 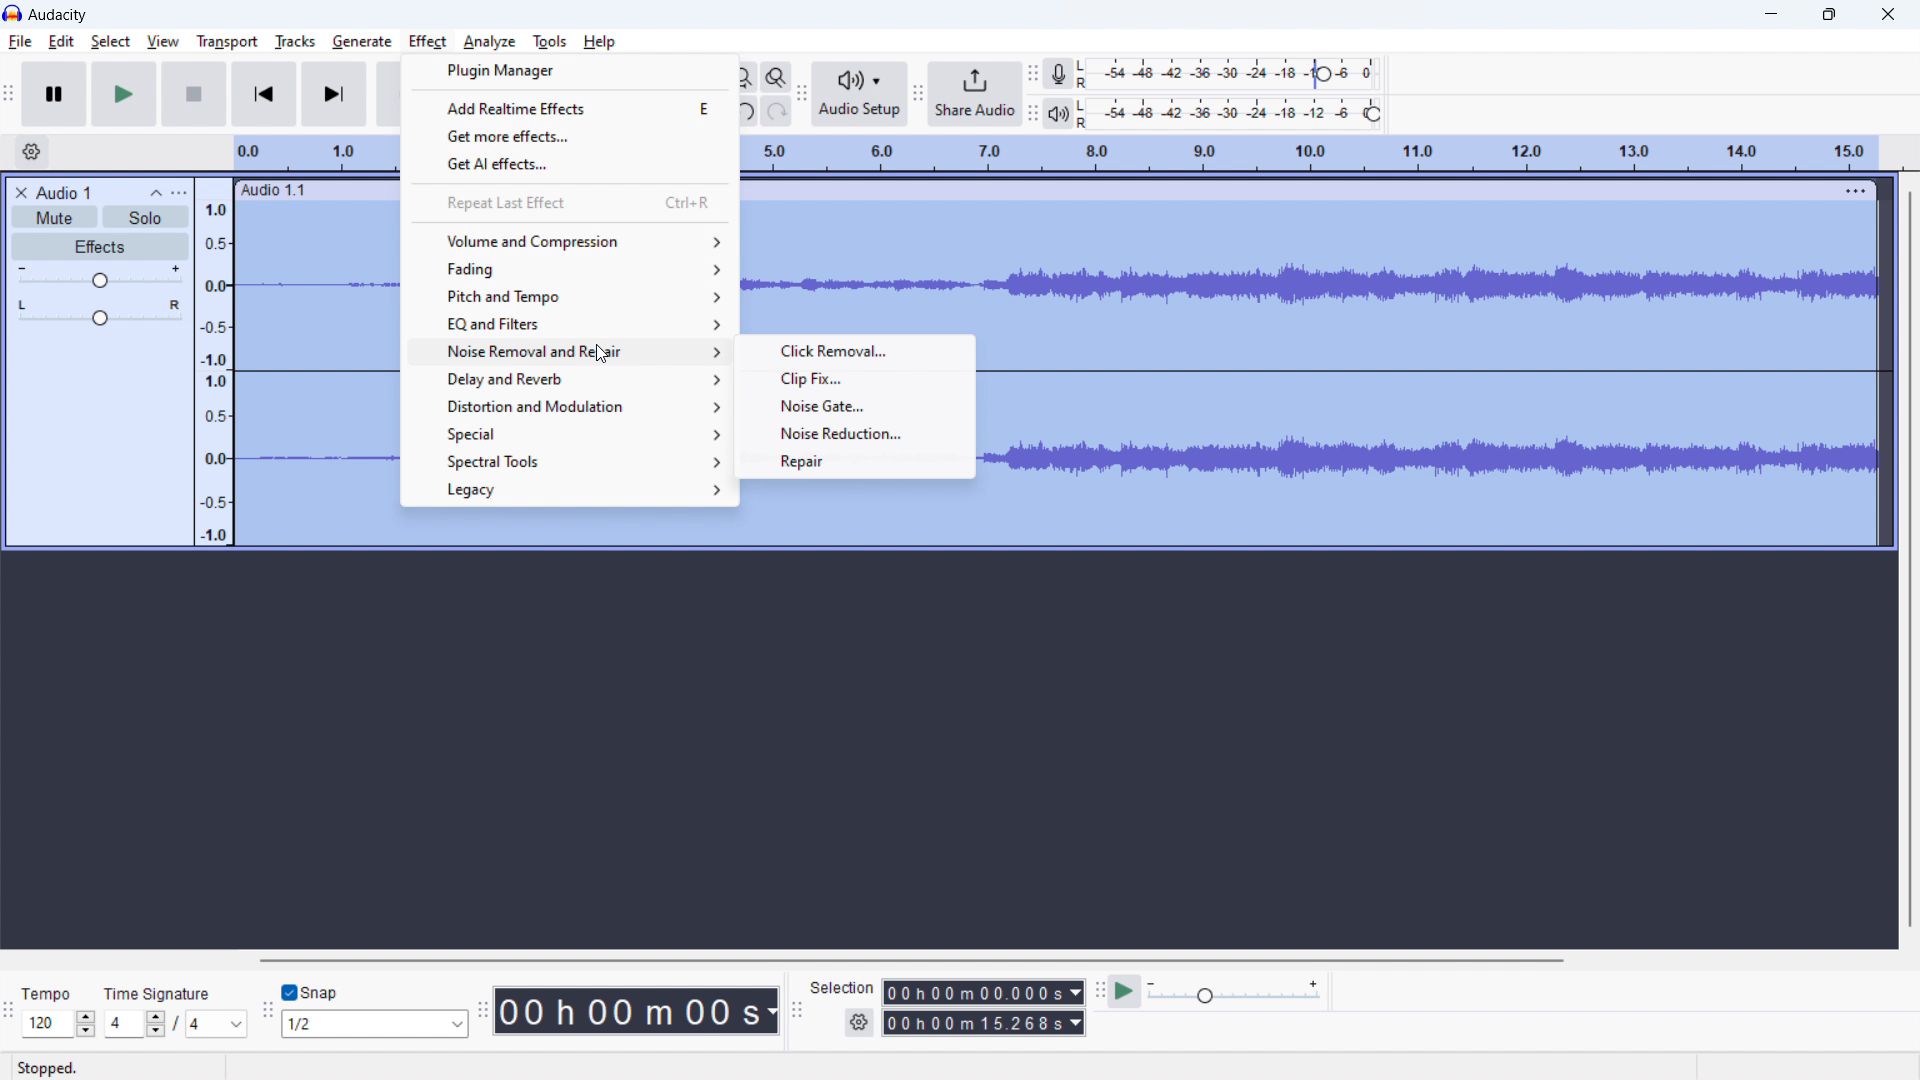 I want to click on distortion and modulation, so click(x=564, y=405).